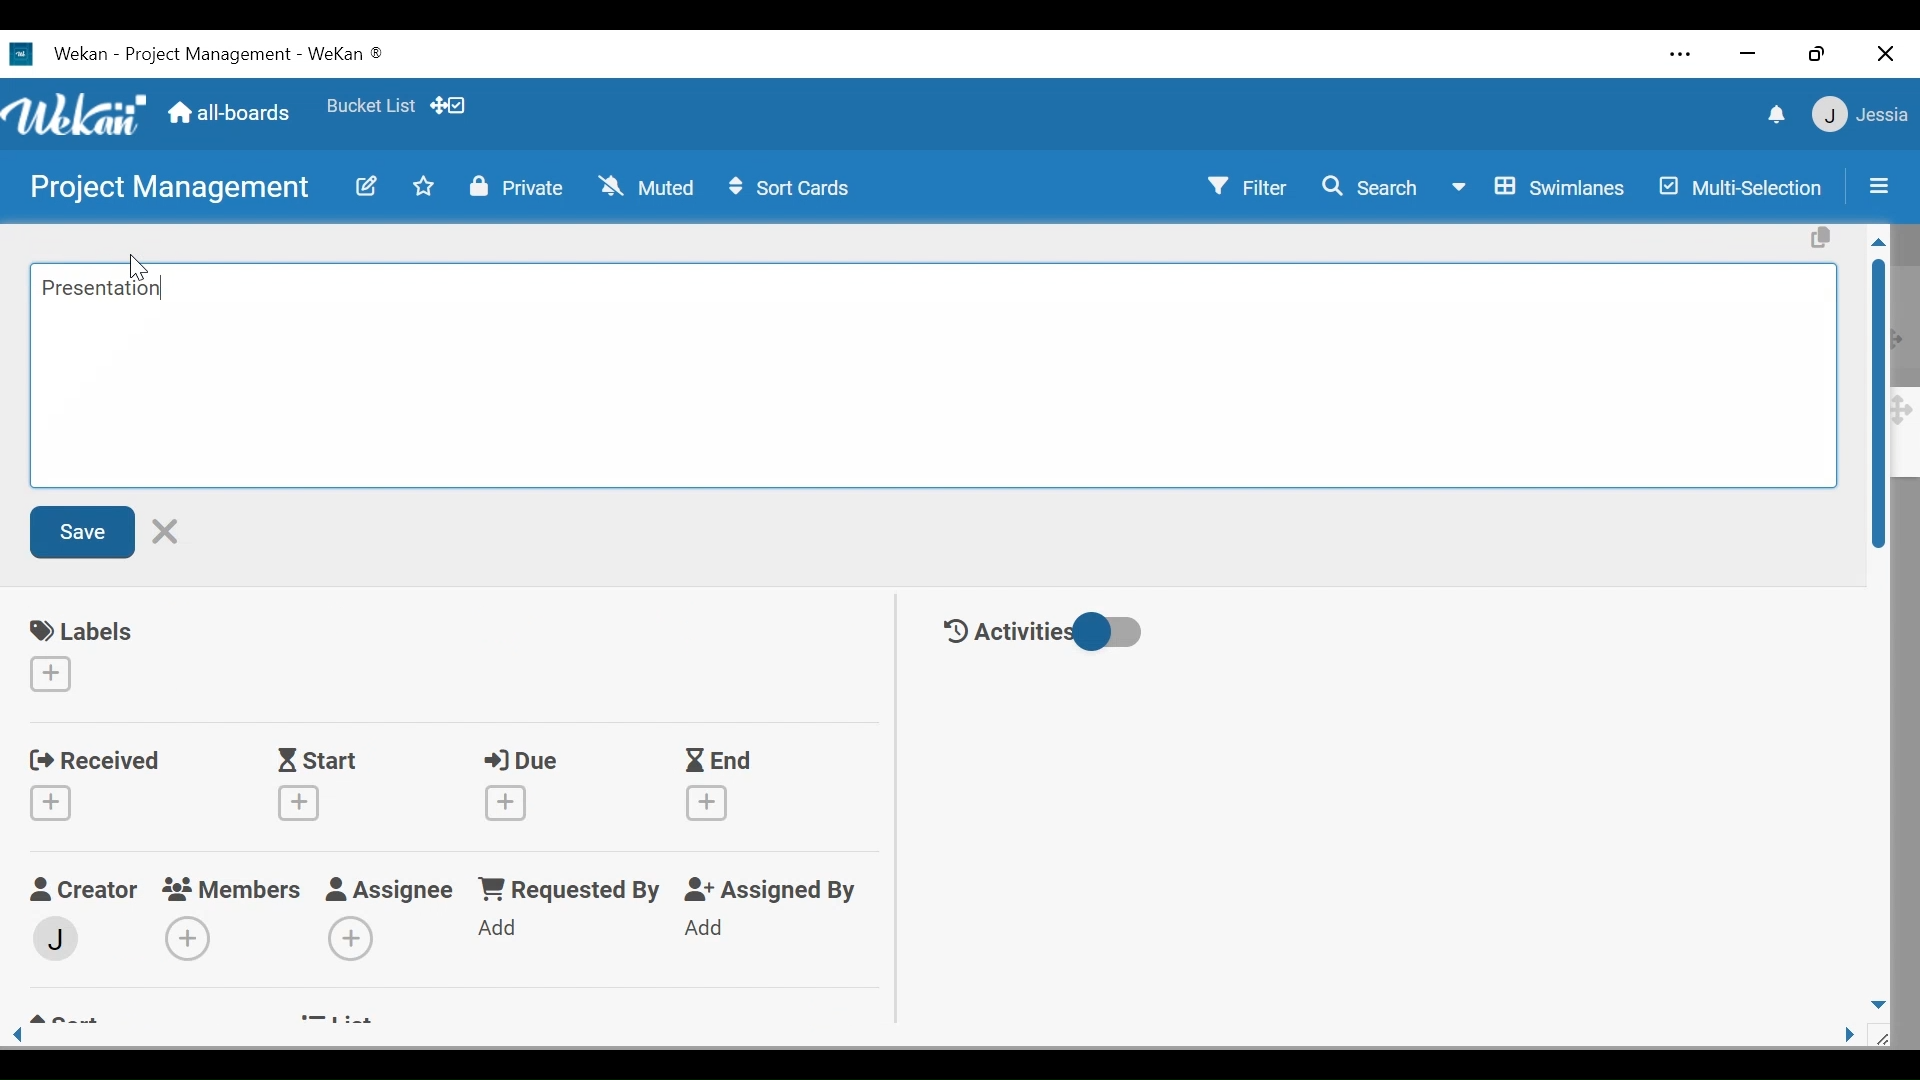 This screenshot has width=1920, height=1080. Describe the element at coordinates (233, 115) in the screenshot. I see `All boards` at that location.